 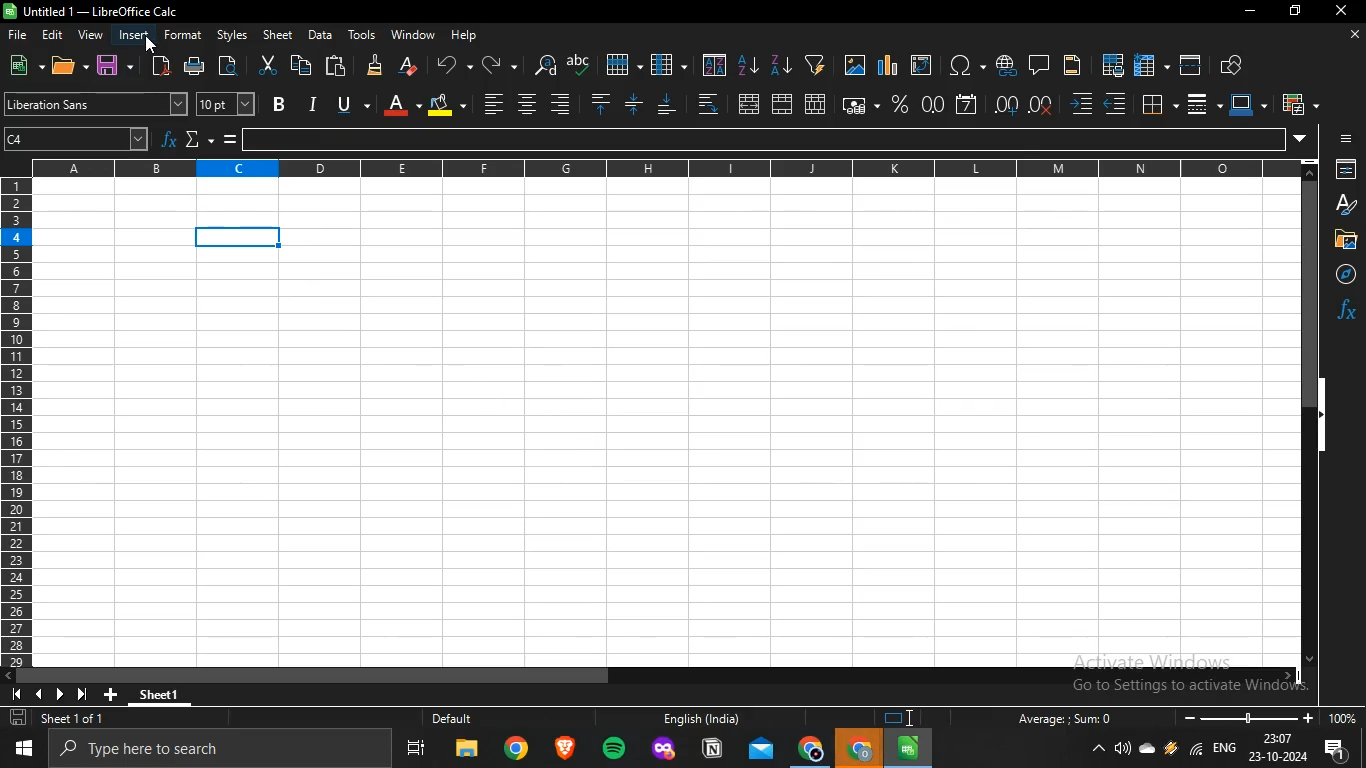 What do you see at coordinates (621, 64) in the screenshot?
I see `row` at bounding box center [621, 64].